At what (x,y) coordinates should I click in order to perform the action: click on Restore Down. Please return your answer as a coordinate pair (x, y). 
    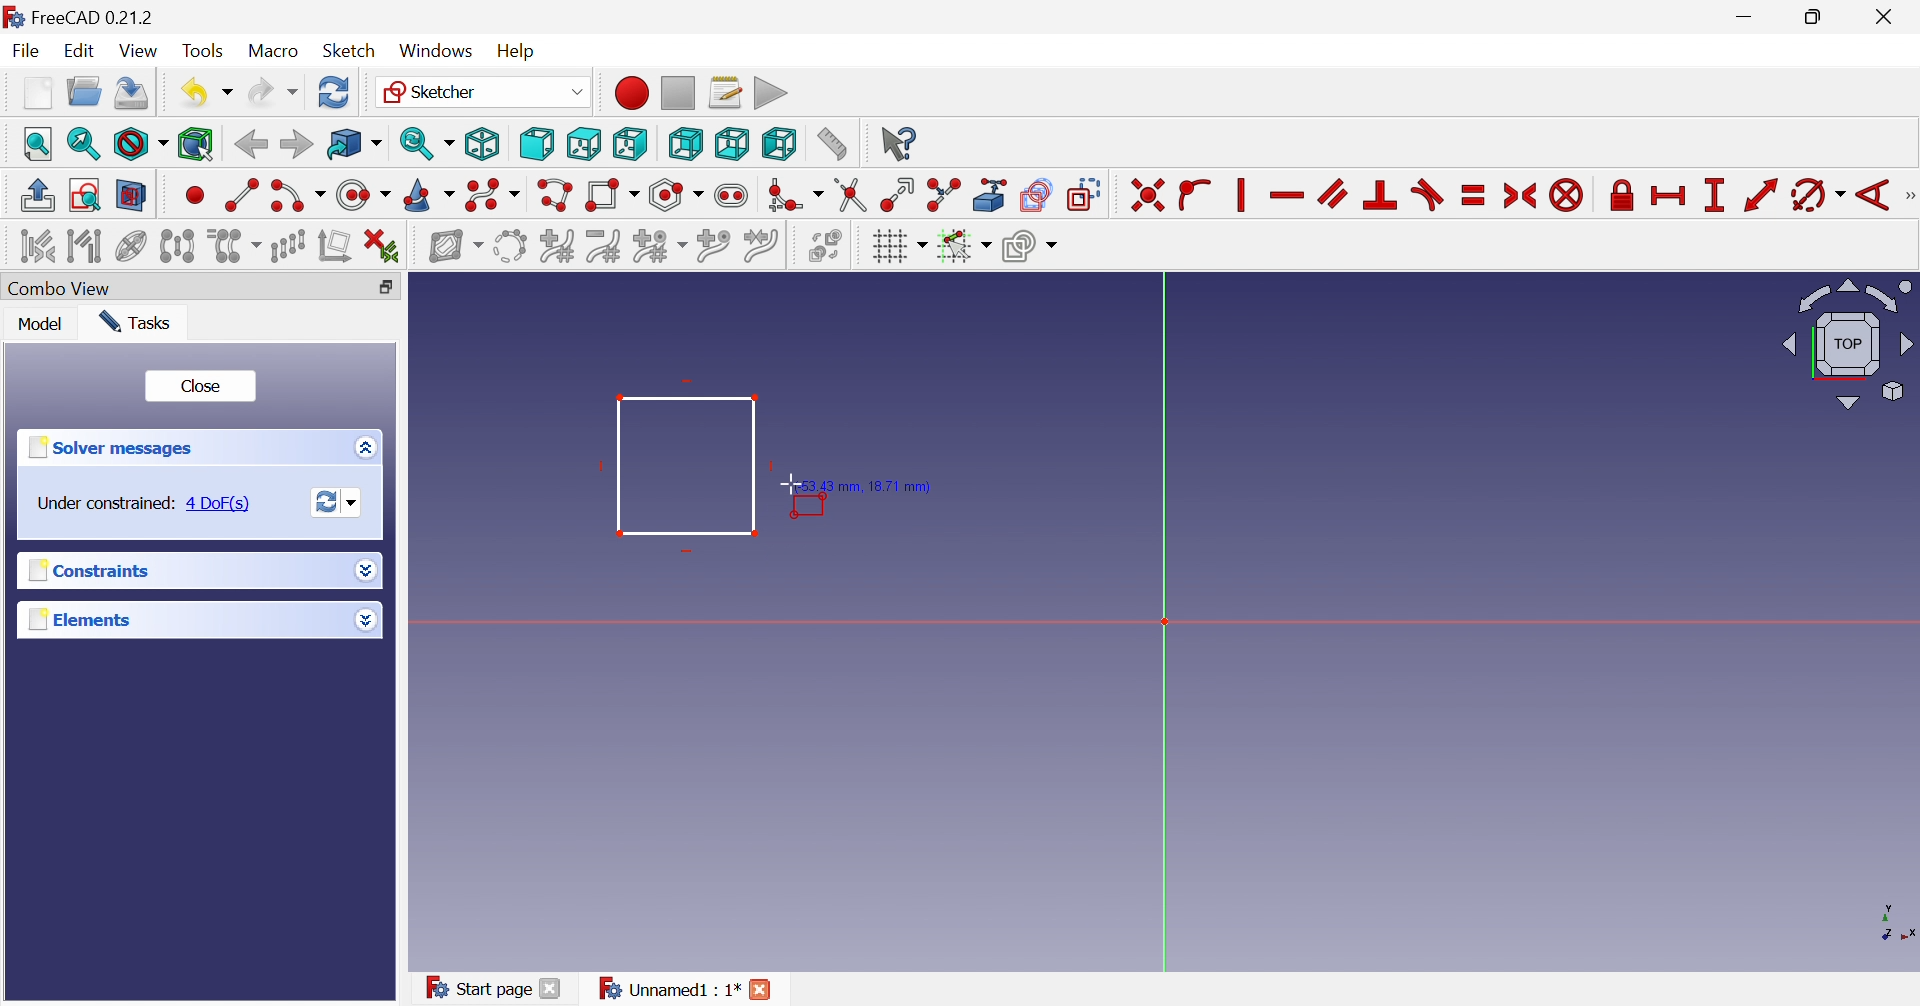
    Looking at the image, I should click on (1818, 19).